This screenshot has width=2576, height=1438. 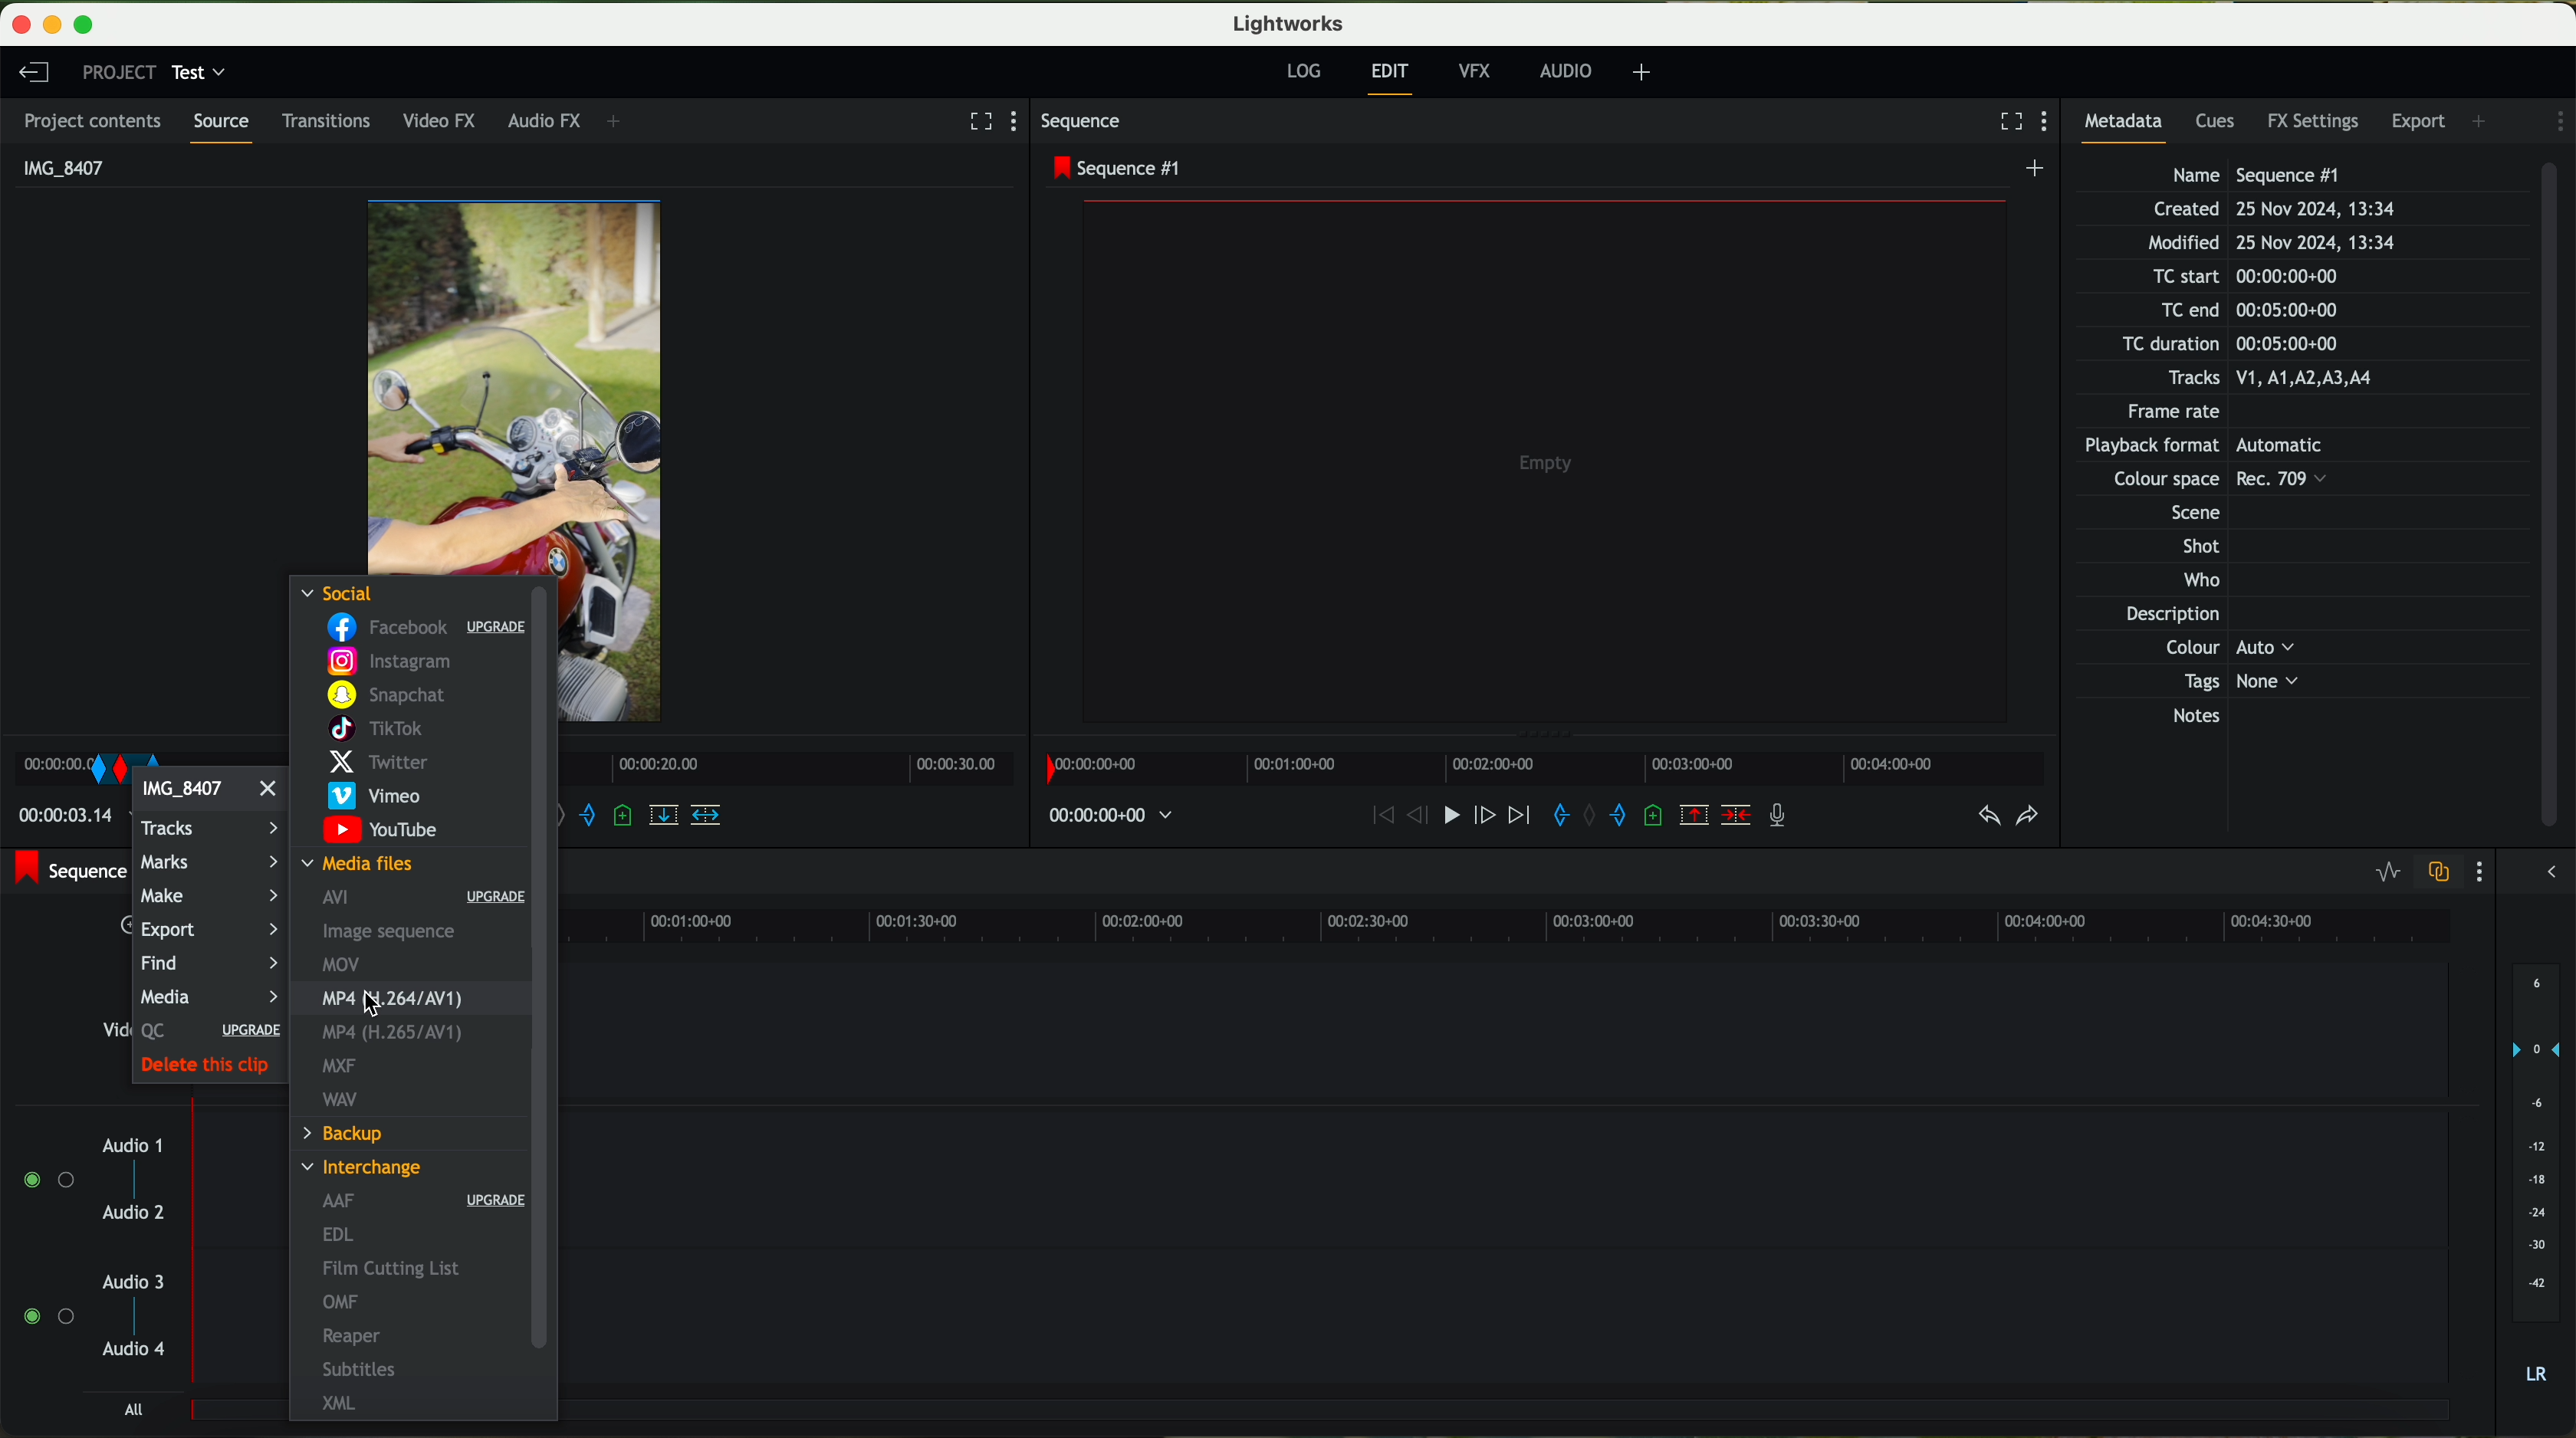 What do you see at coordinates (395, 1267) in the screenshot?
I see `film cutting list` at bounding box center [395, 1267].